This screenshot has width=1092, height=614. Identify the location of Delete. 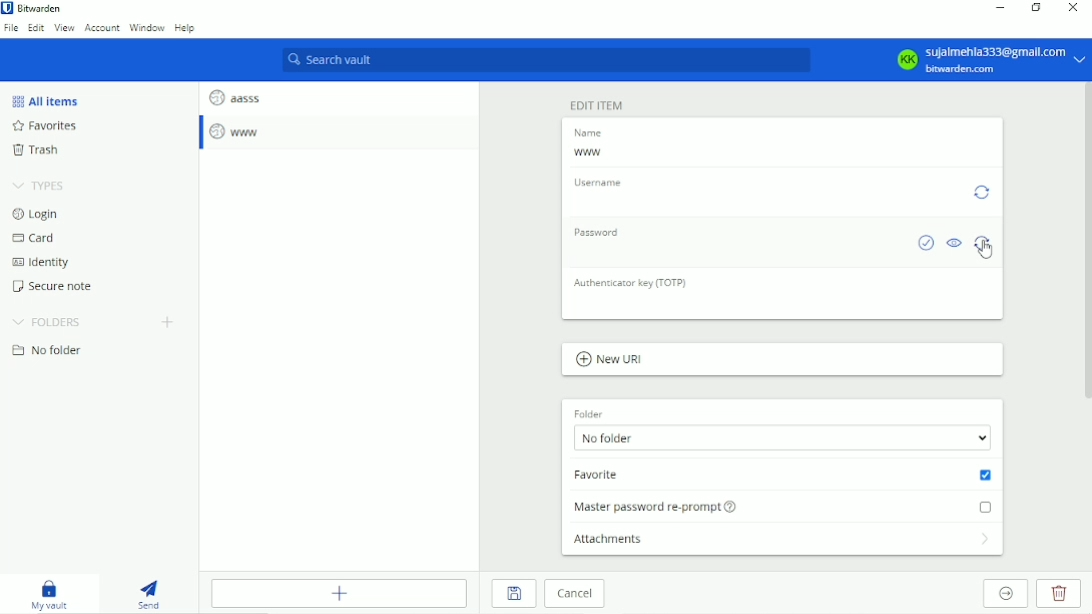
(1061, 594).